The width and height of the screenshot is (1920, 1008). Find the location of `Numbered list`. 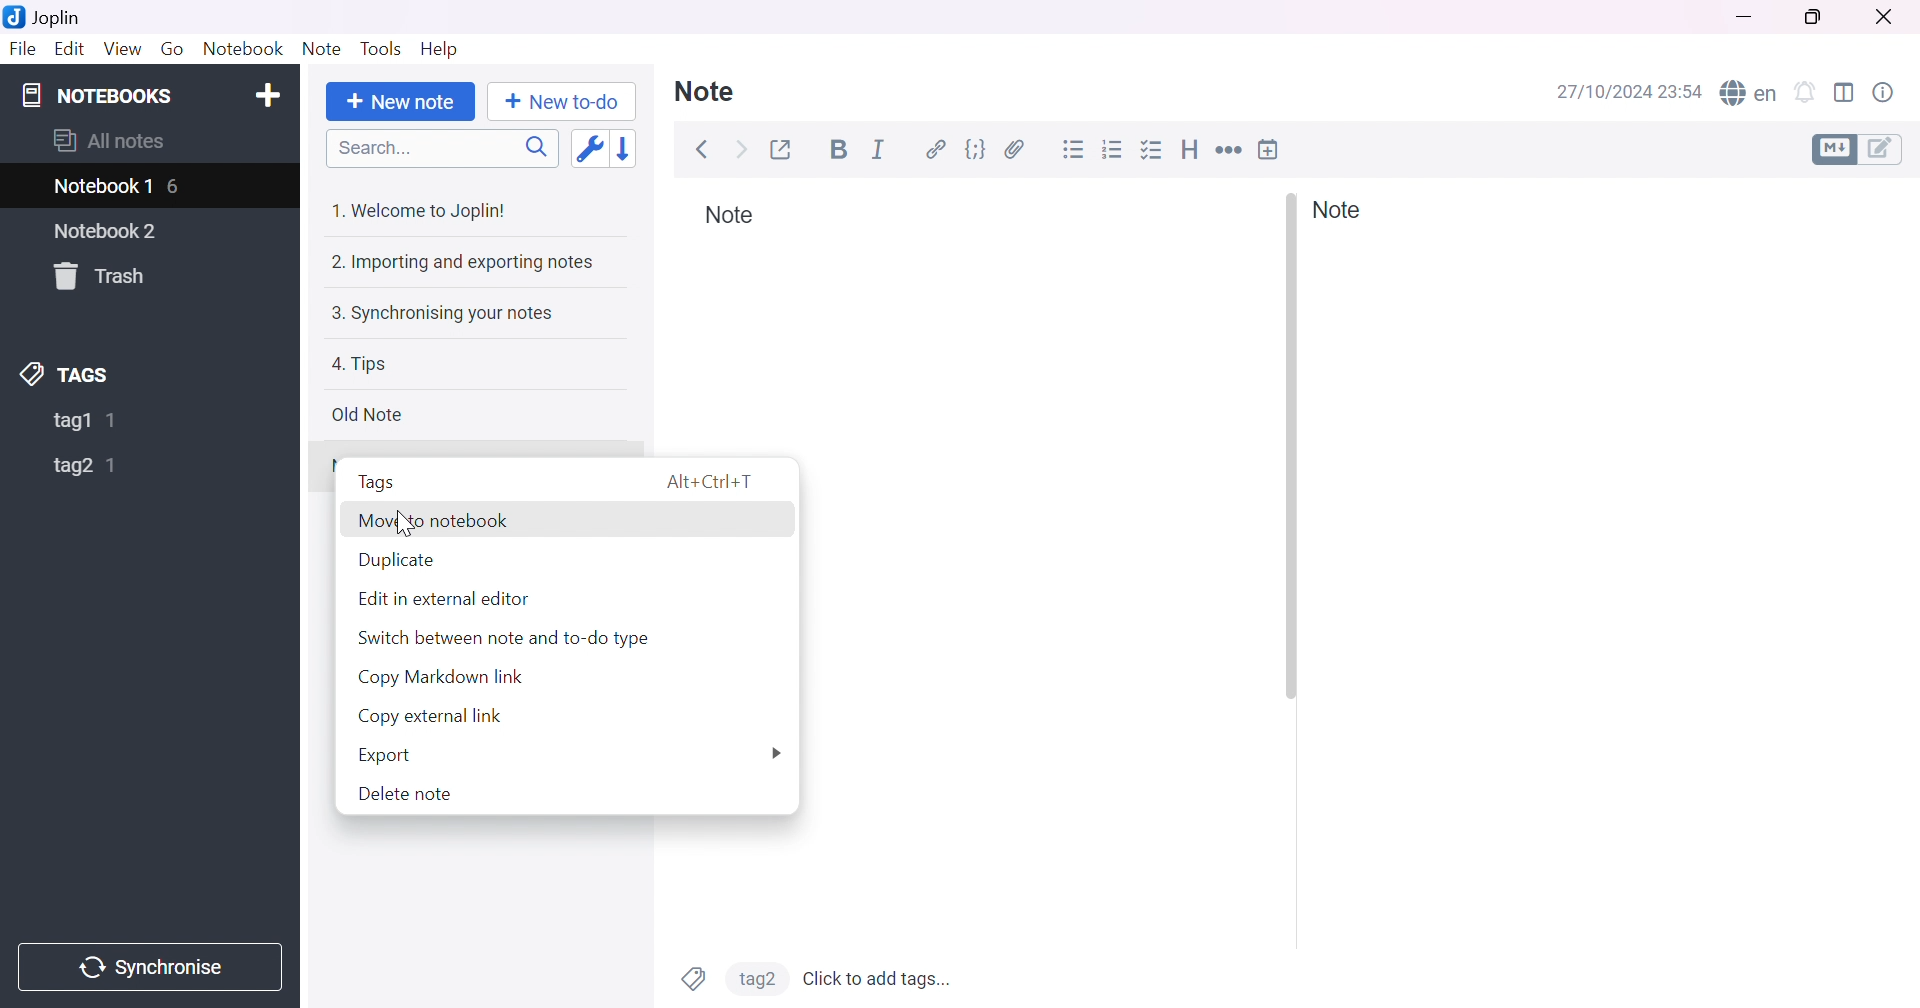

Numbered list is located at coordinates (1114, 150).